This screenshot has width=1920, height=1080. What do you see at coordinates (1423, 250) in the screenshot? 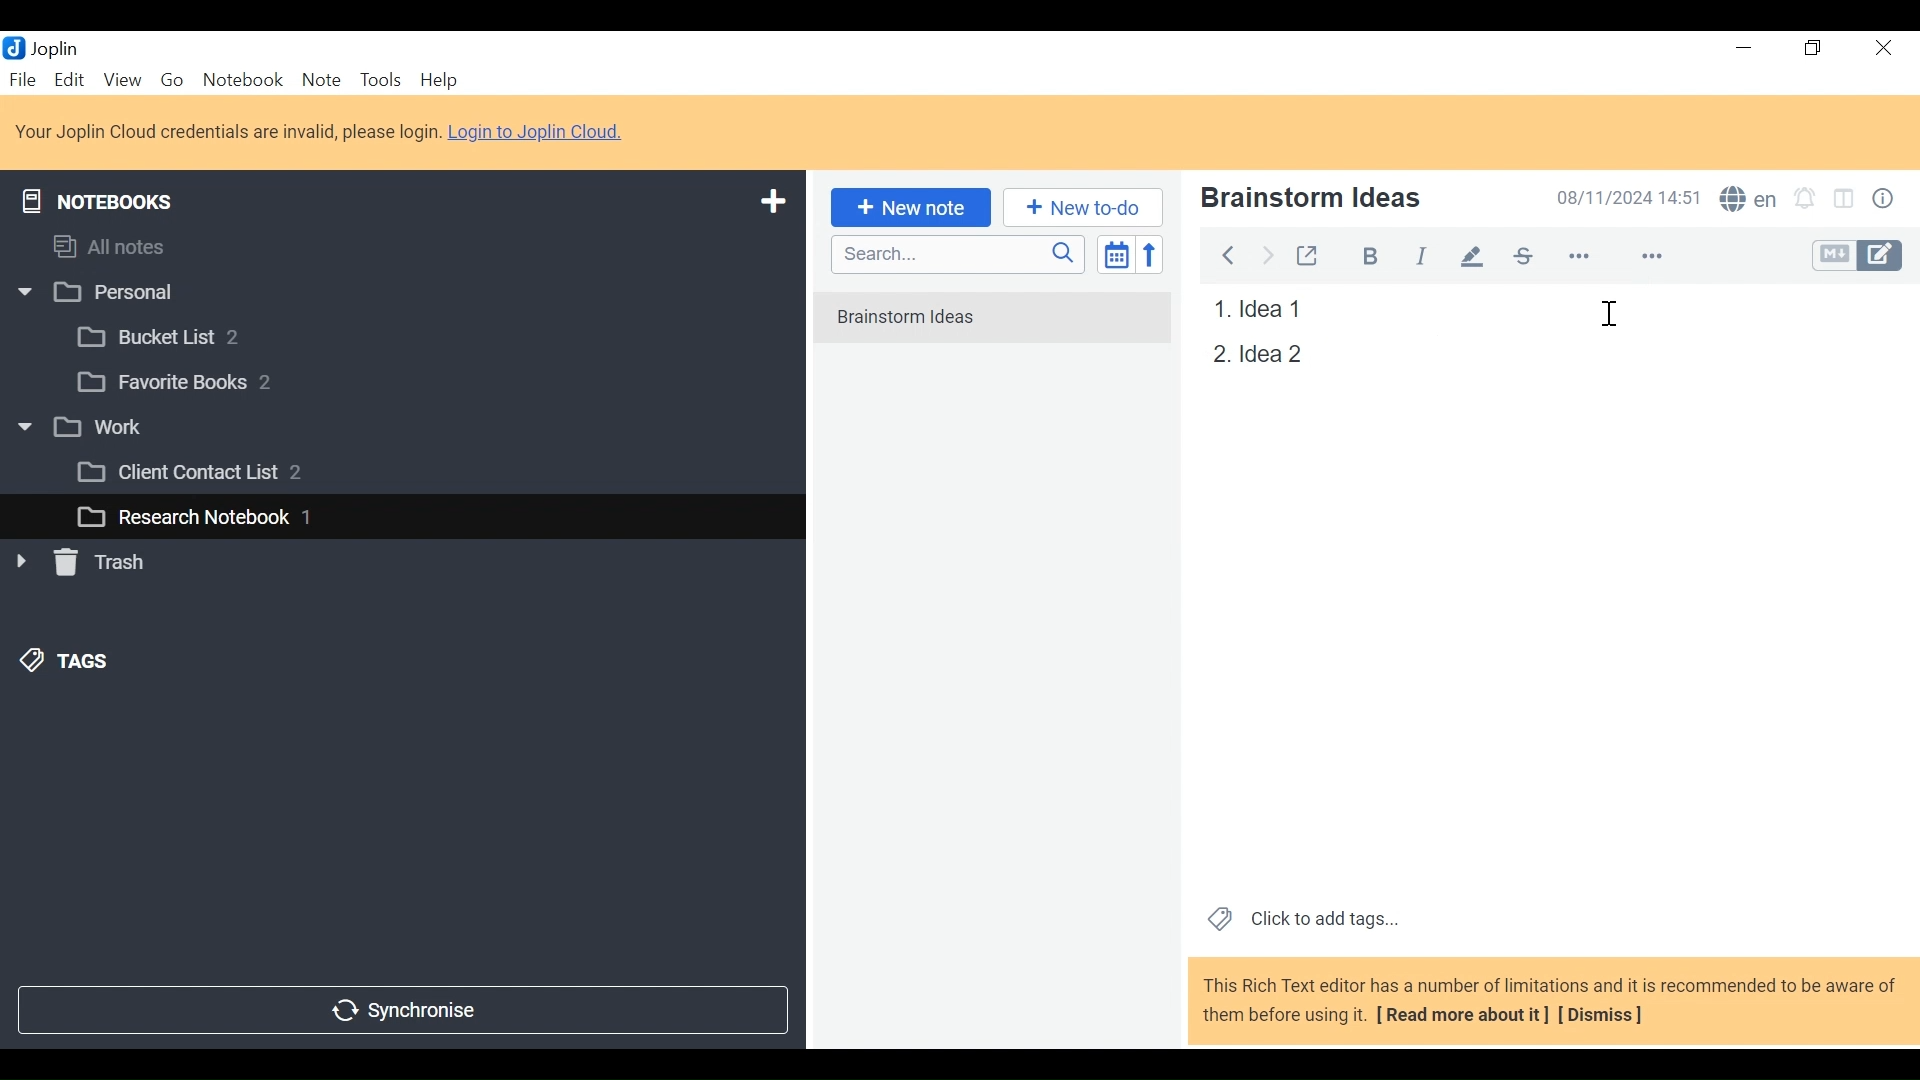
I see `italiac` at bounding box center [1423, 250].